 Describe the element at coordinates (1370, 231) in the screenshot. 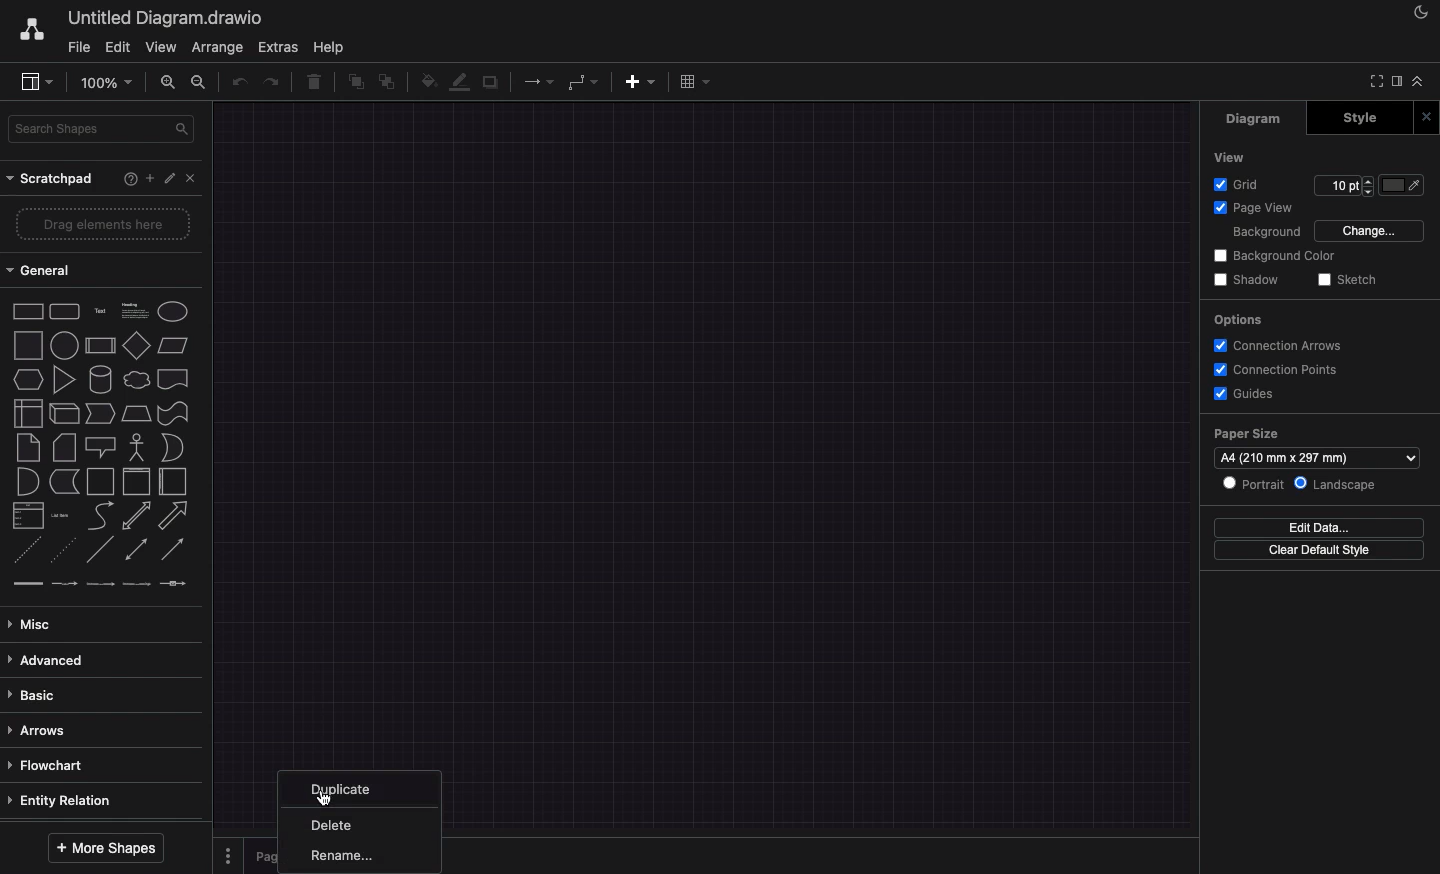

I see `change` at that location.